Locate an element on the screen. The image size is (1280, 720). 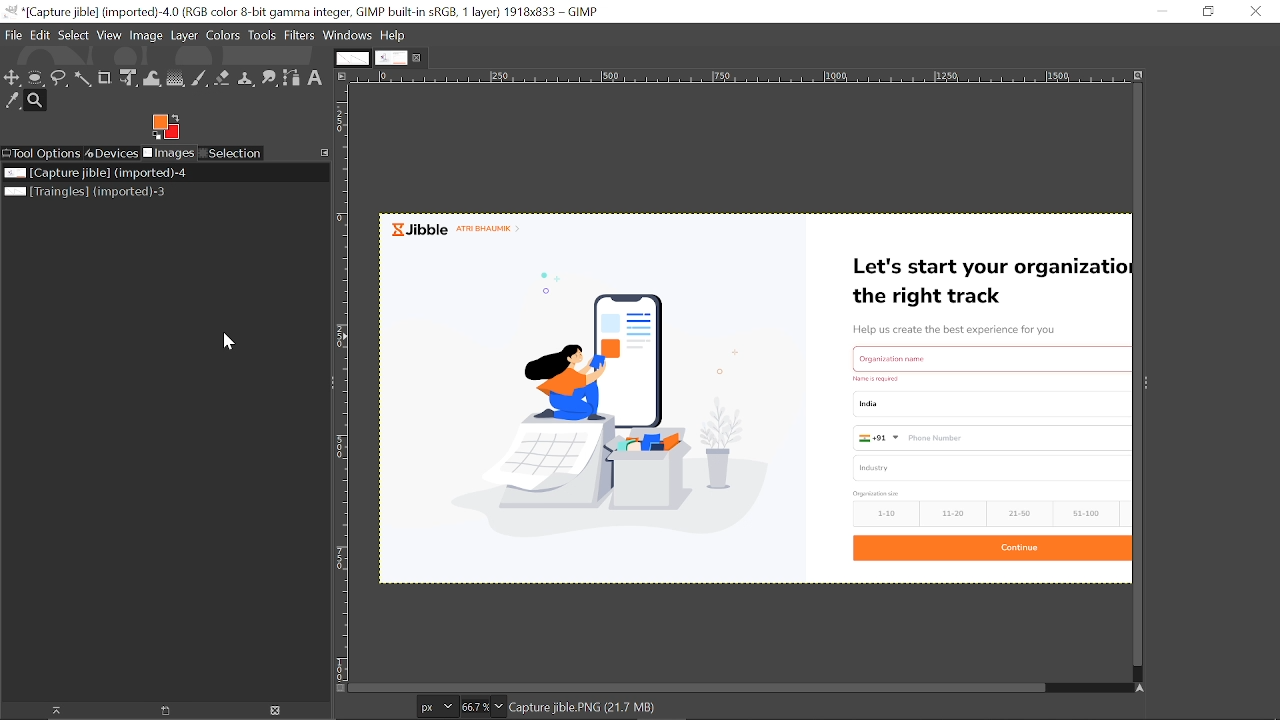
Move tool is located at coordinates (12, 79).